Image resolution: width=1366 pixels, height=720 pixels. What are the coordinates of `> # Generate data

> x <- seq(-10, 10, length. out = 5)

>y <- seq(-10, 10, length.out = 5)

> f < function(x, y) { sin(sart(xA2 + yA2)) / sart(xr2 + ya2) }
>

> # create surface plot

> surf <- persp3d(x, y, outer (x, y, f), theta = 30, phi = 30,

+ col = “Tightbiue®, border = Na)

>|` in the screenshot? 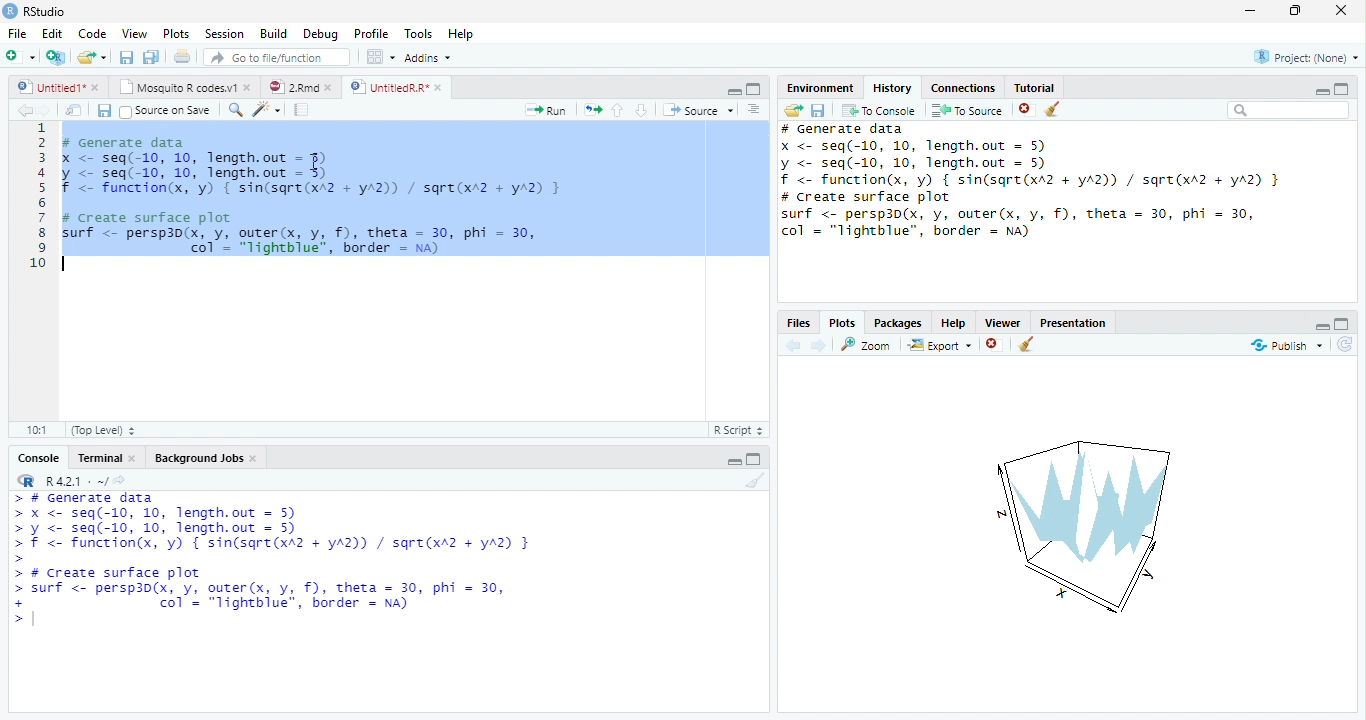 It's located at (279, 561).